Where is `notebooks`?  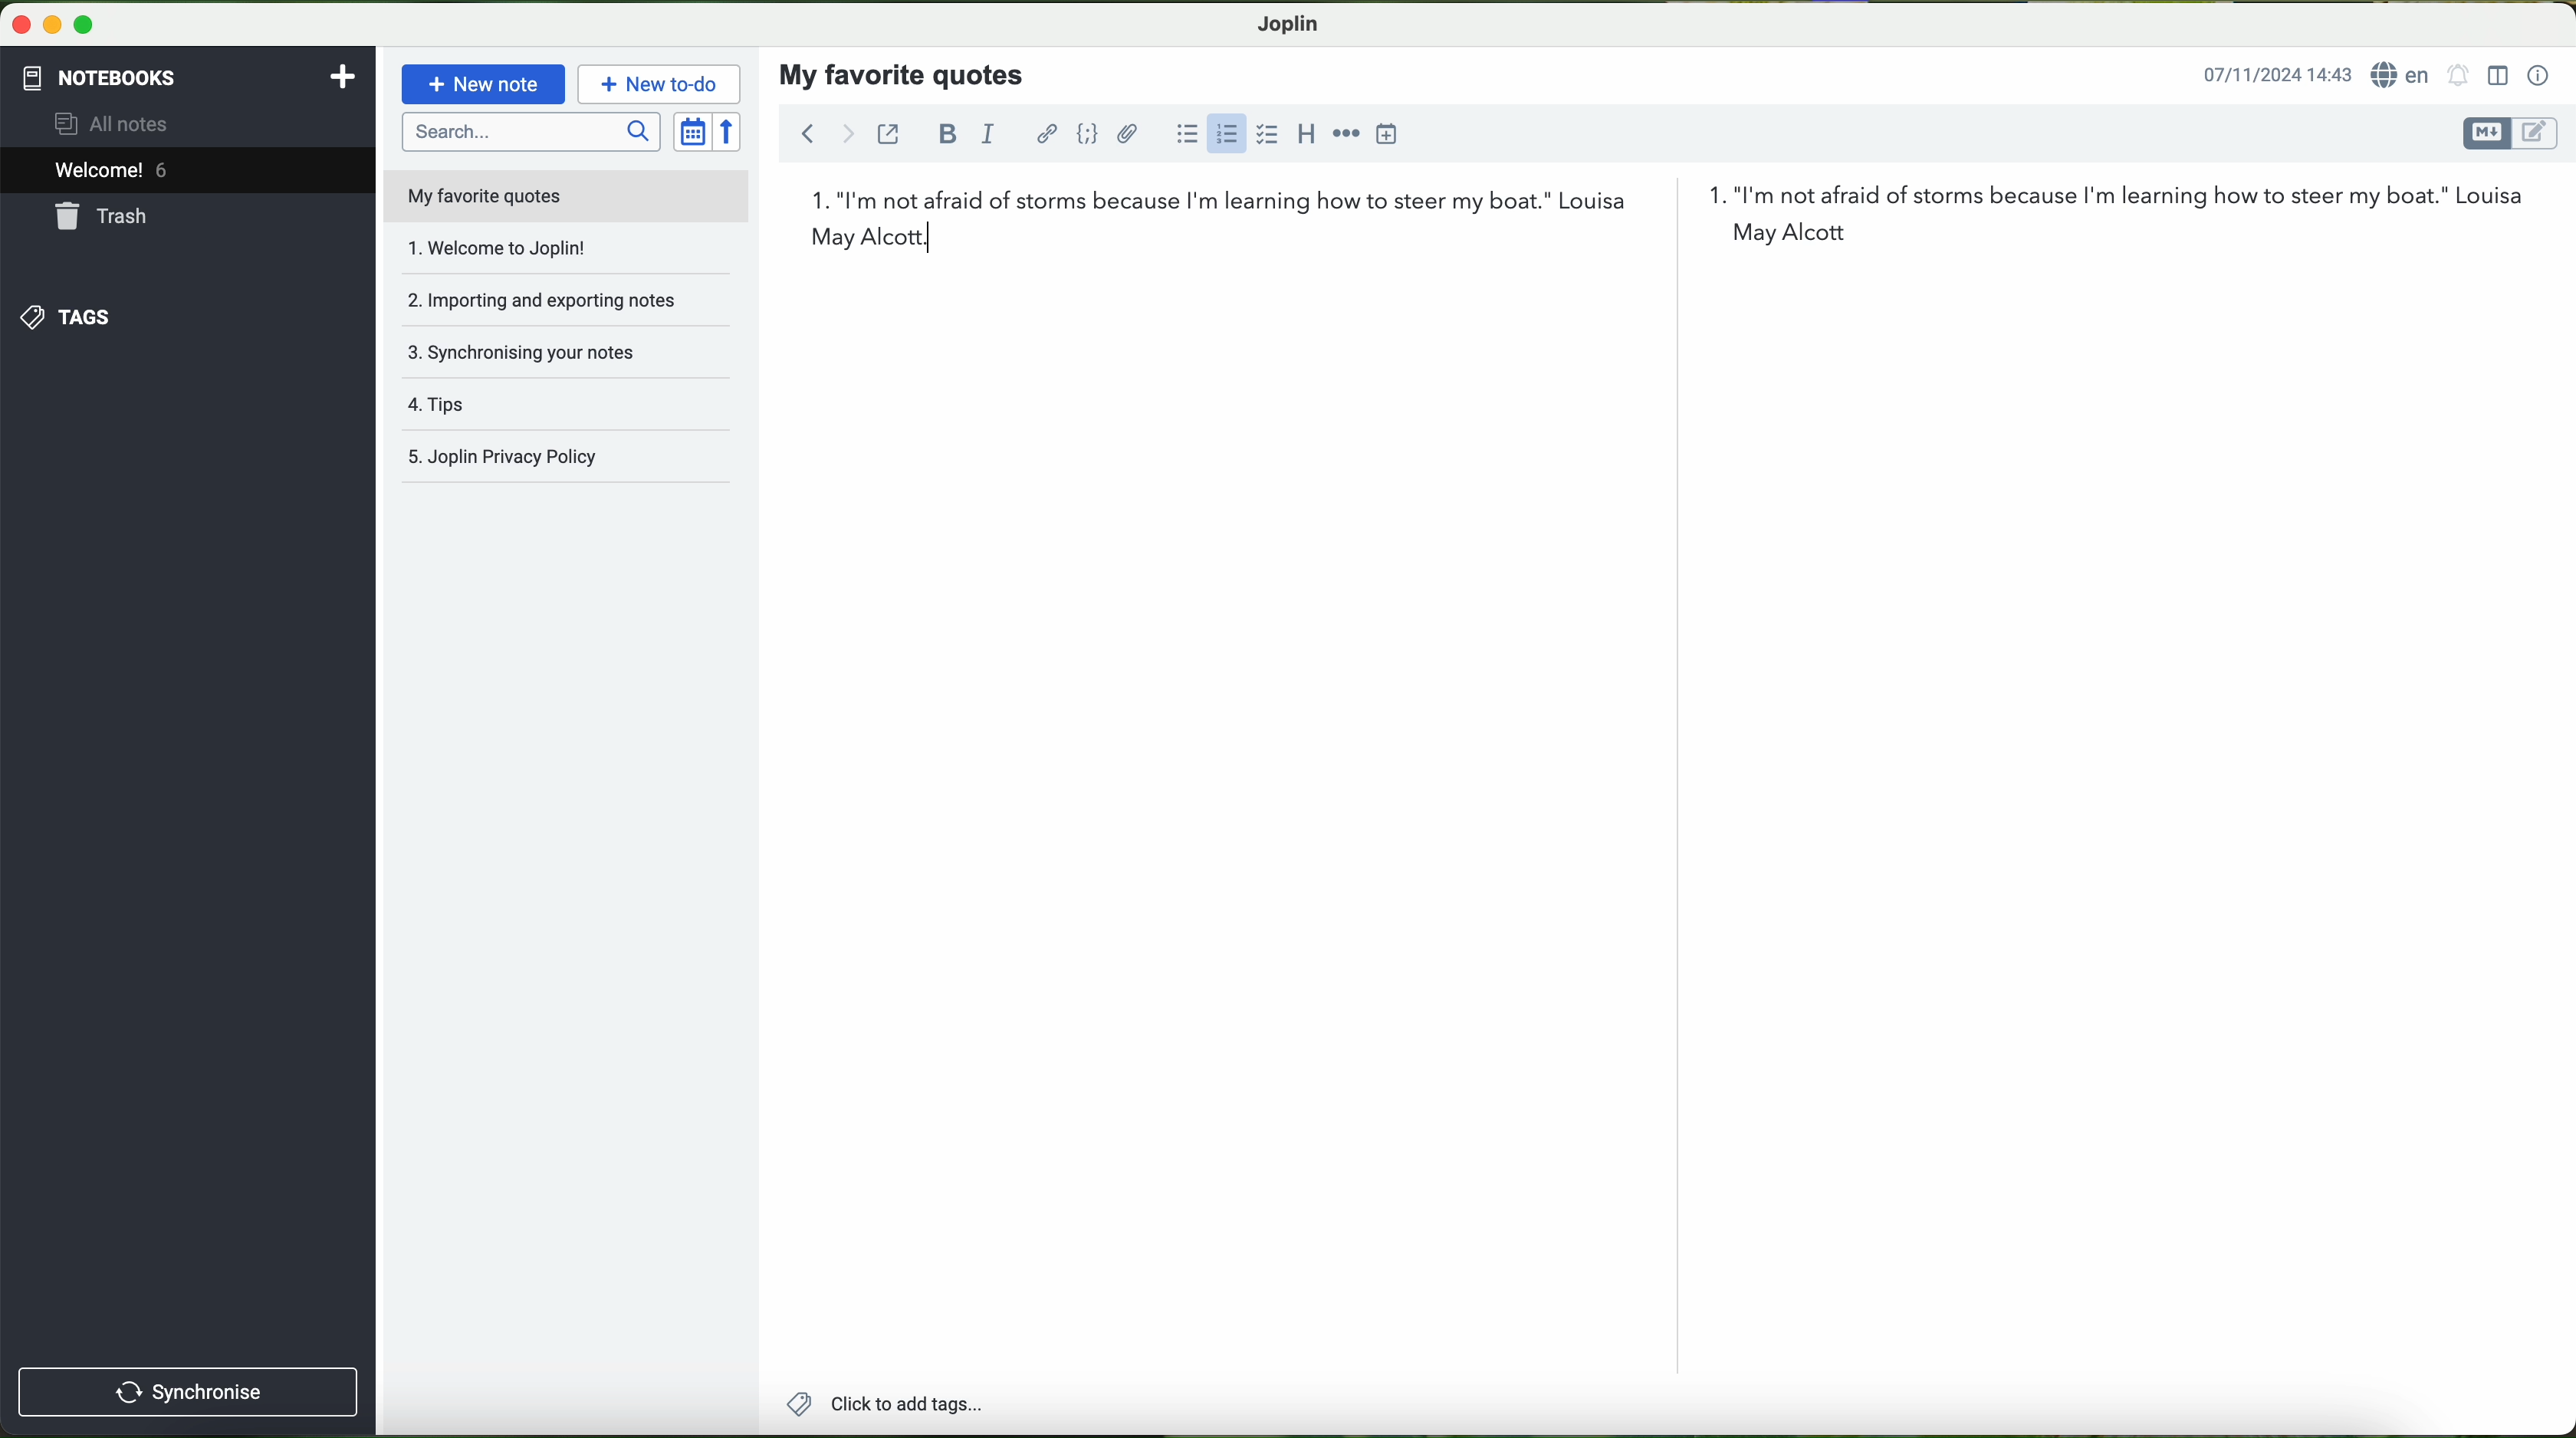 notebooks is located at coordinates (190, 75).